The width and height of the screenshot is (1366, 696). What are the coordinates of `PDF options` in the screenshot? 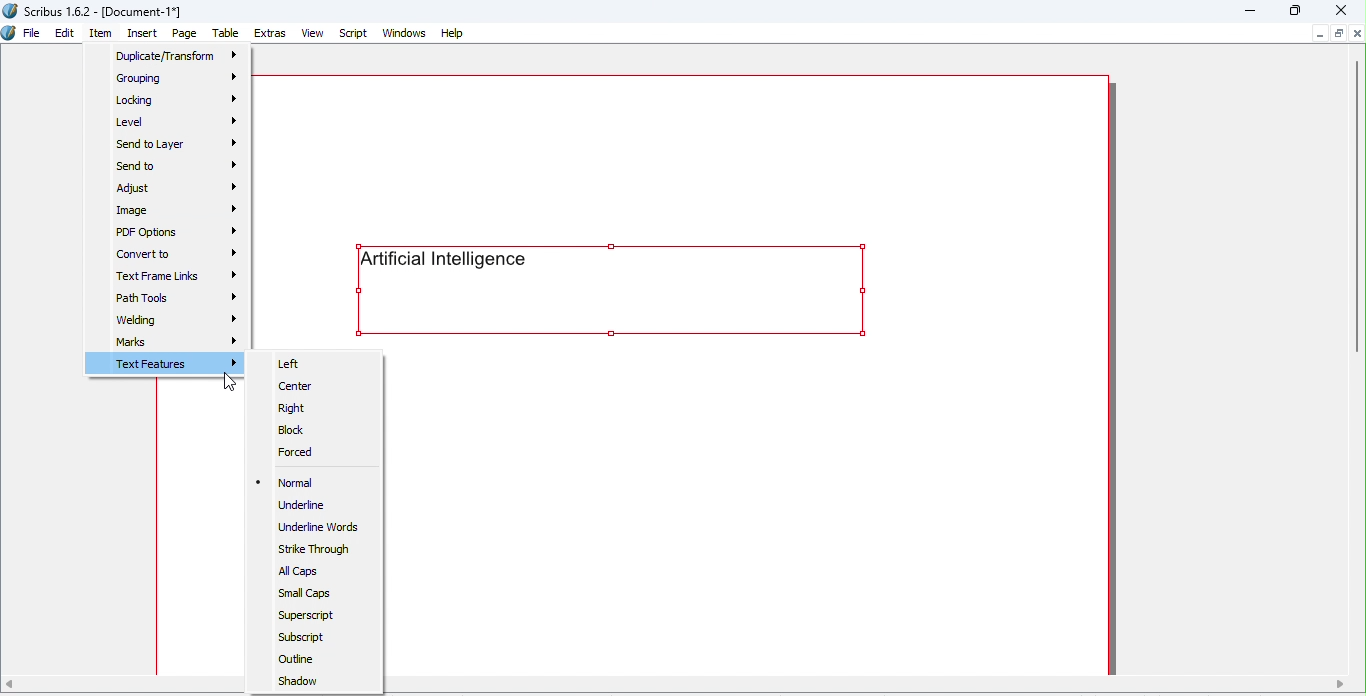 It's located at (178, 230).